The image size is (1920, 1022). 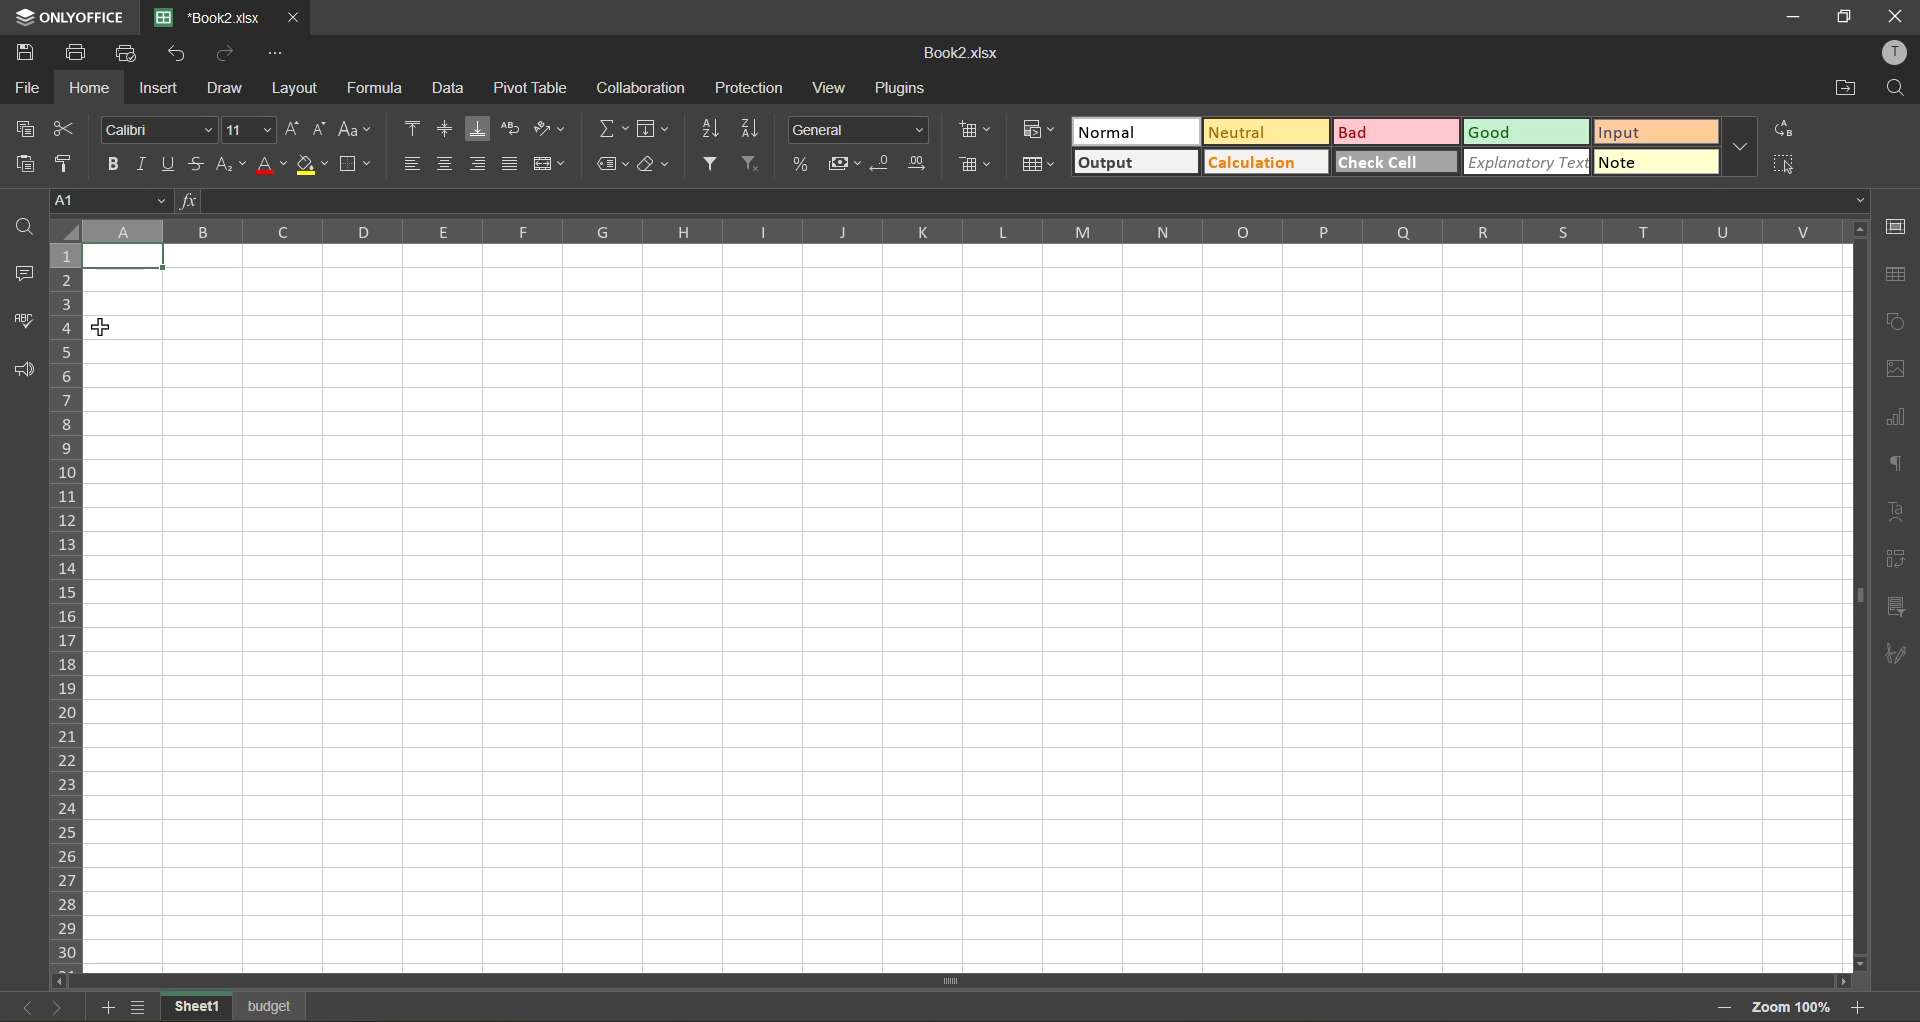 What do you see at coordinates (858, 129) in the screenshot?
I see `number format` at bounding box center [858, 129].